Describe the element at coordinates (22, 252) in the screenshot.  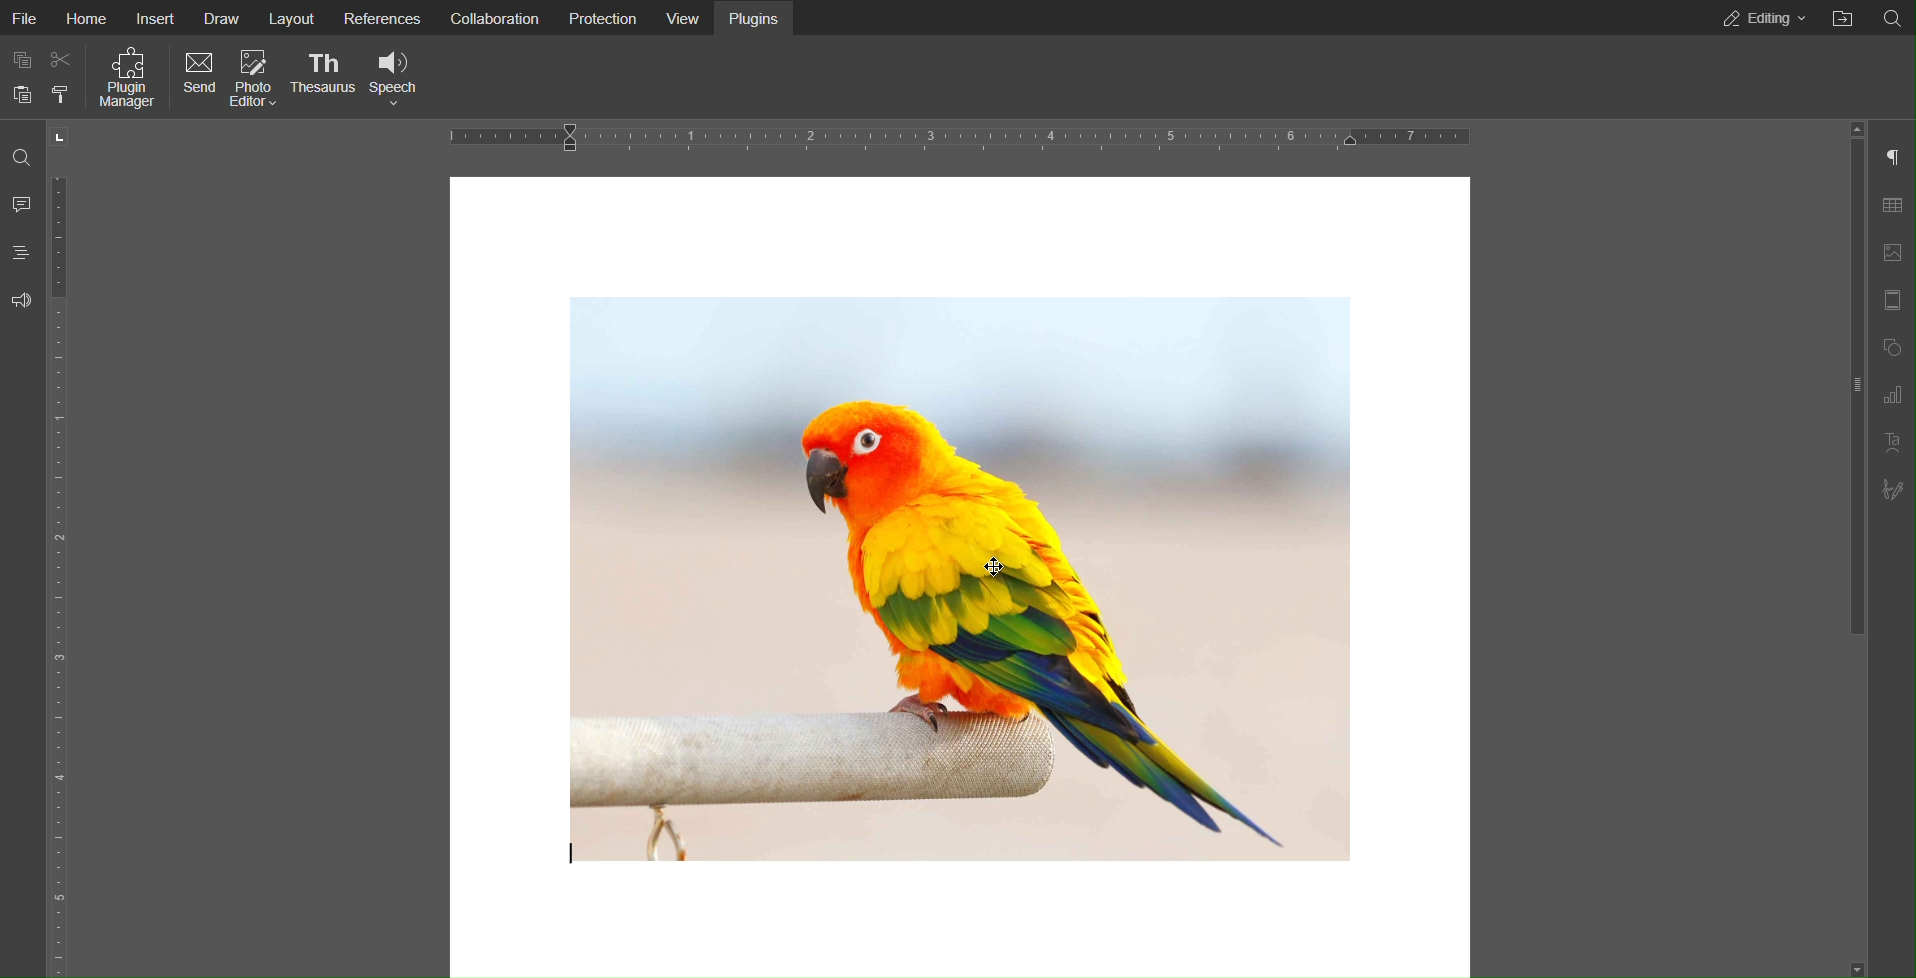
I see `Headings` at that location.